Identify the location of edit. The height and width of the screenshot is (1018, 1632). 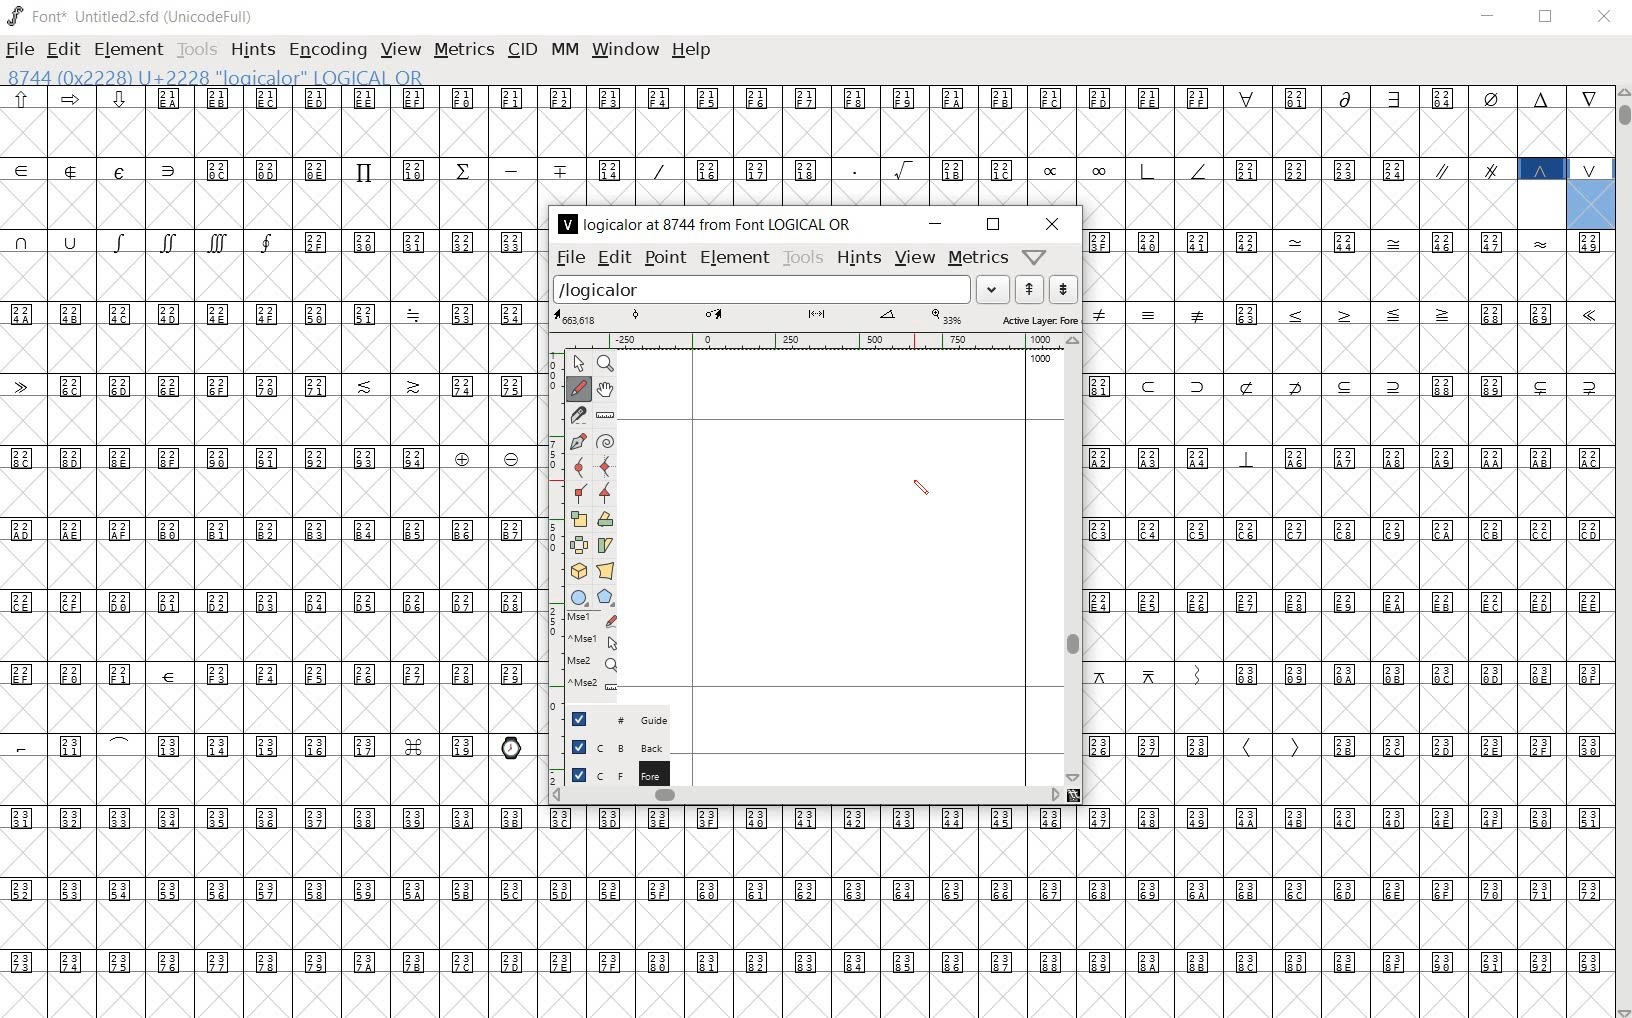
(64, 49).